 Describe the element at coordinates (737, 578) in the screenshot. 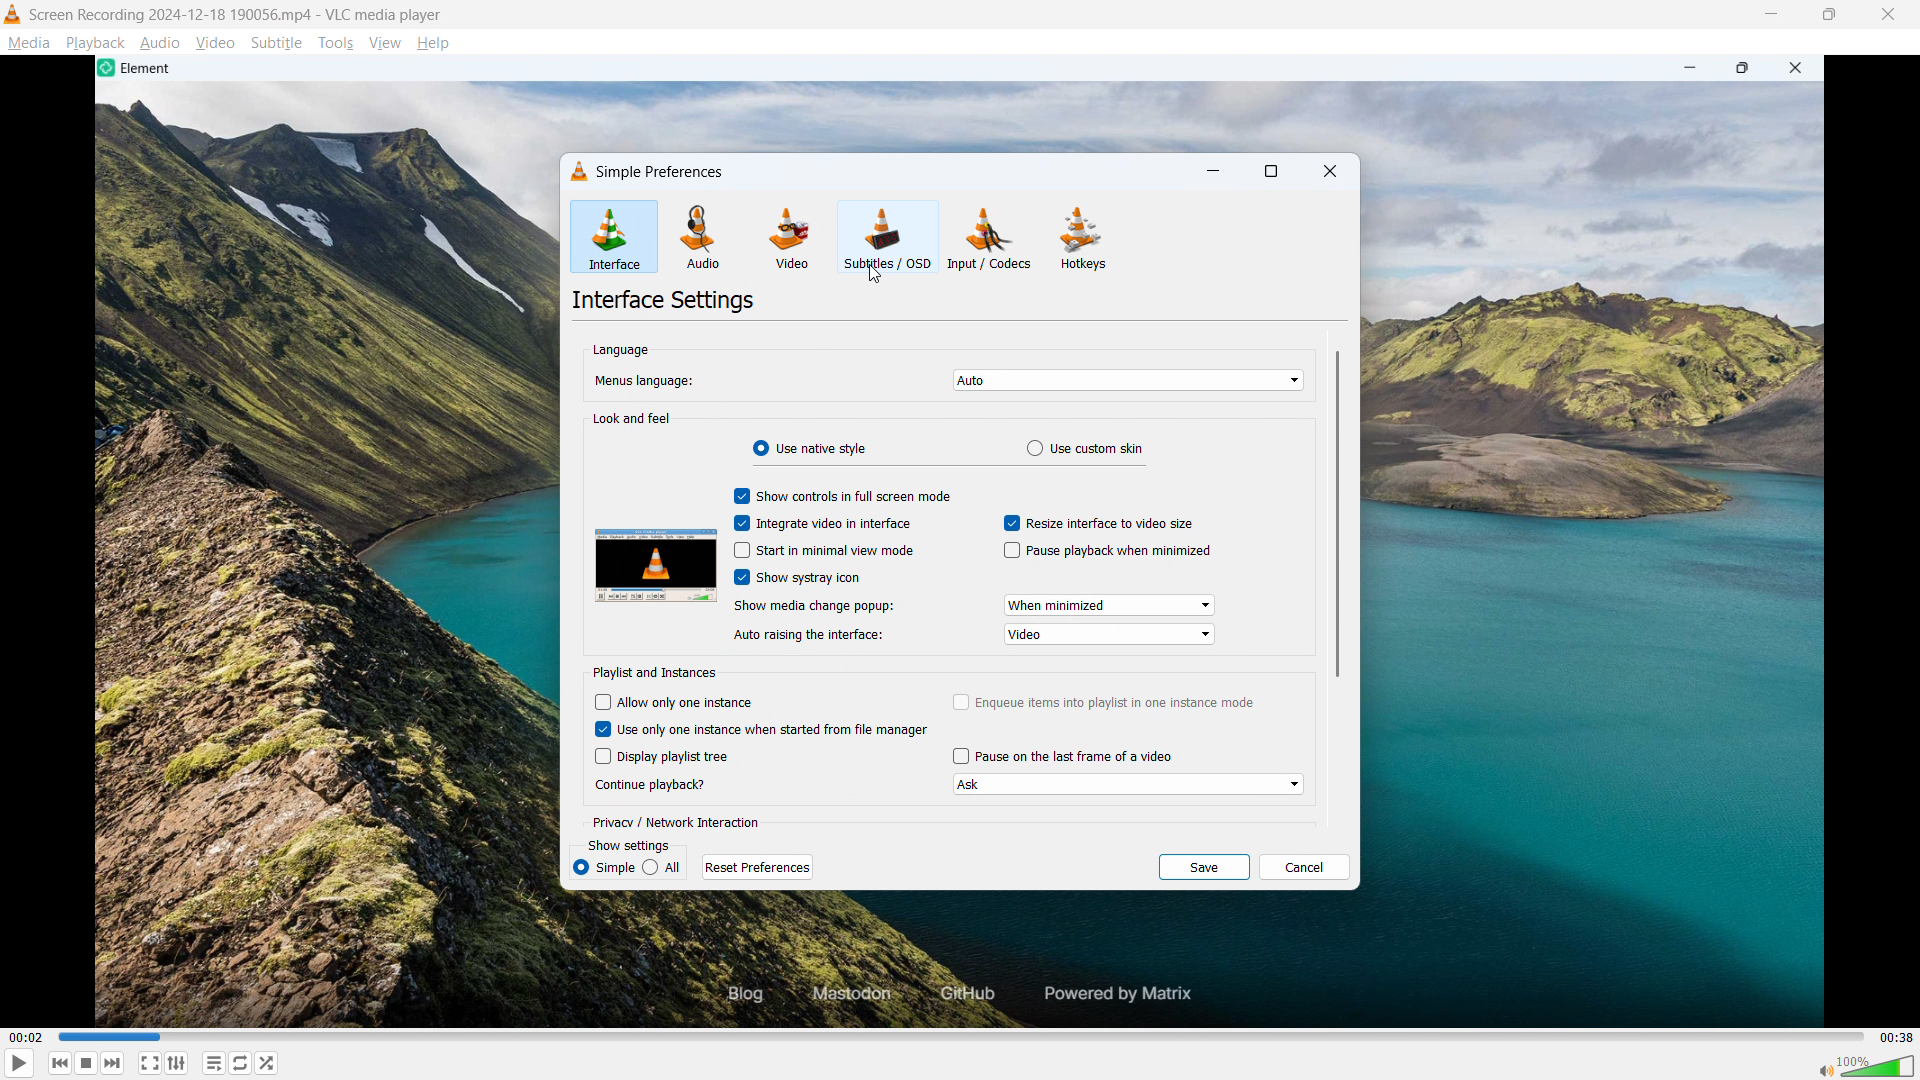

I see `checkbox` at that location.